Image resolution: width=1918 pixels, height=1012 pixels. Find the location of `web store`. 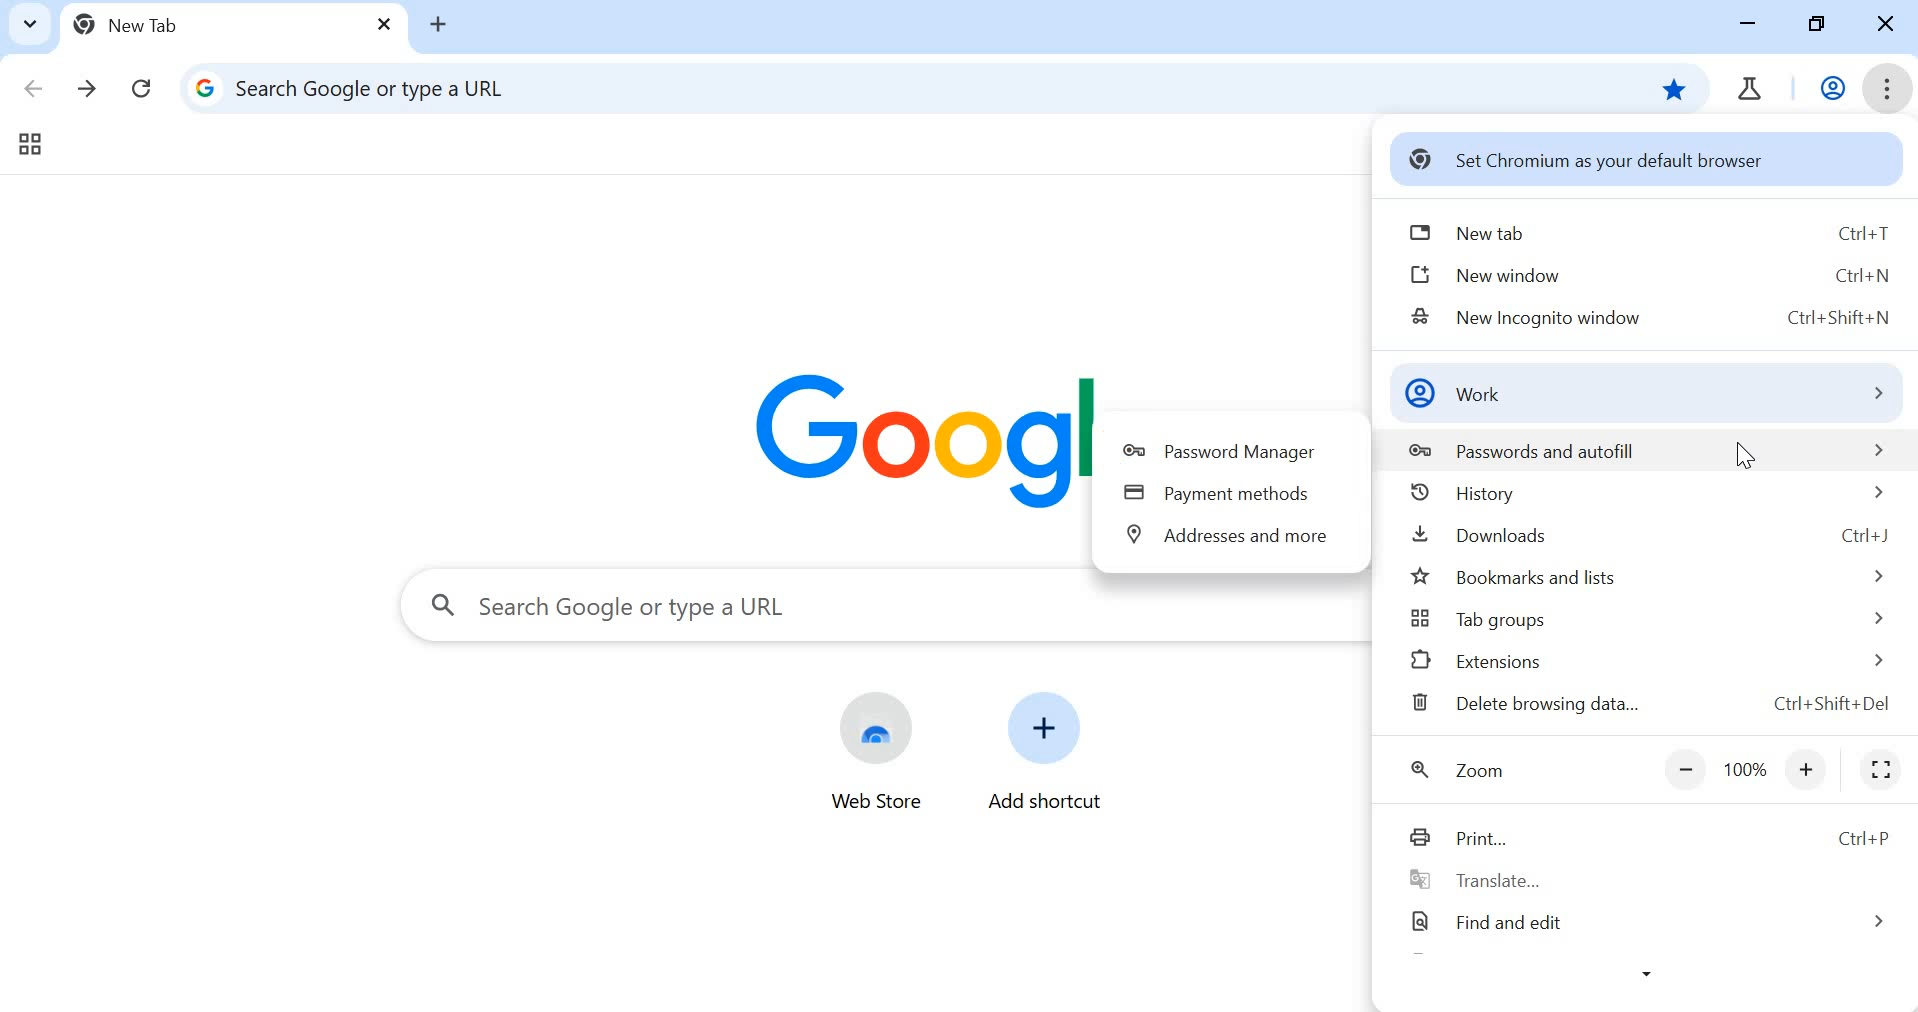

web store is located at coordinates (879, 751).